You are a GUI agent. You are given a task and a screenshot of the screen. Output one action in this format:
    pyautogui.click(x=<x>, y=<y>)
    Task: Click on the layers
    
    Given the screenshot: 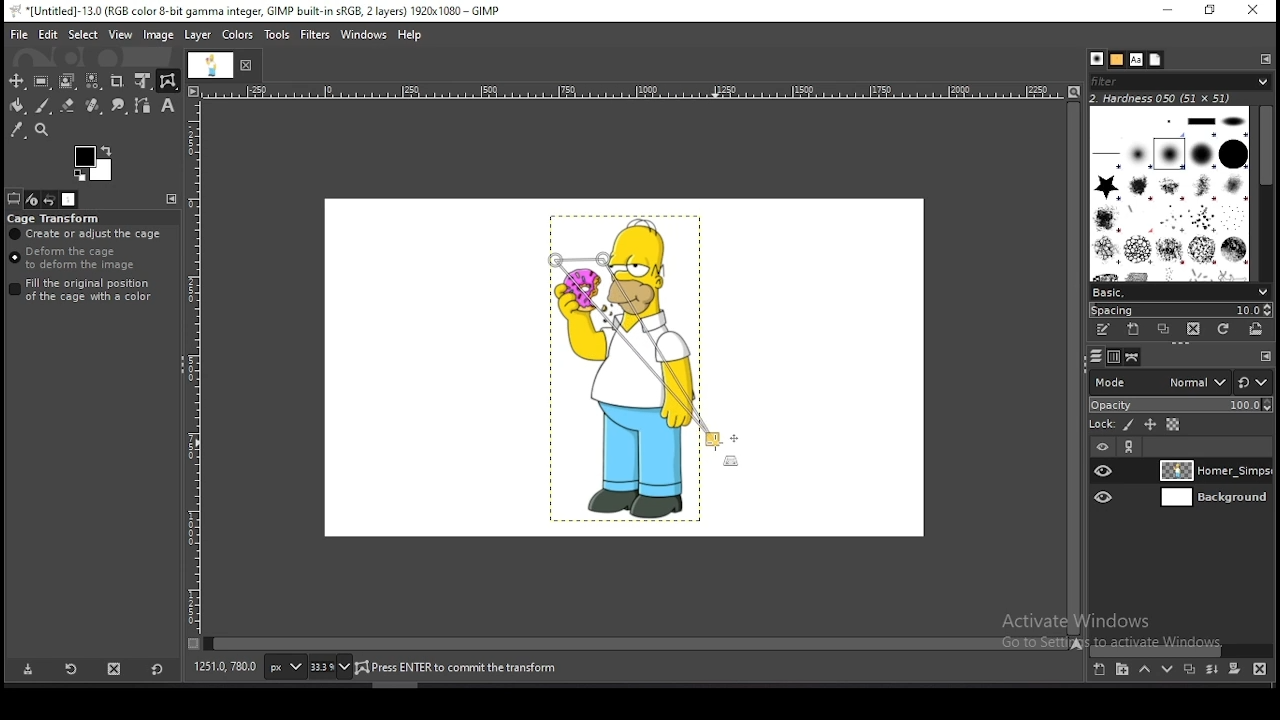 What is the action you would take?
    pyautogui.click(x=1093, y=356)
    